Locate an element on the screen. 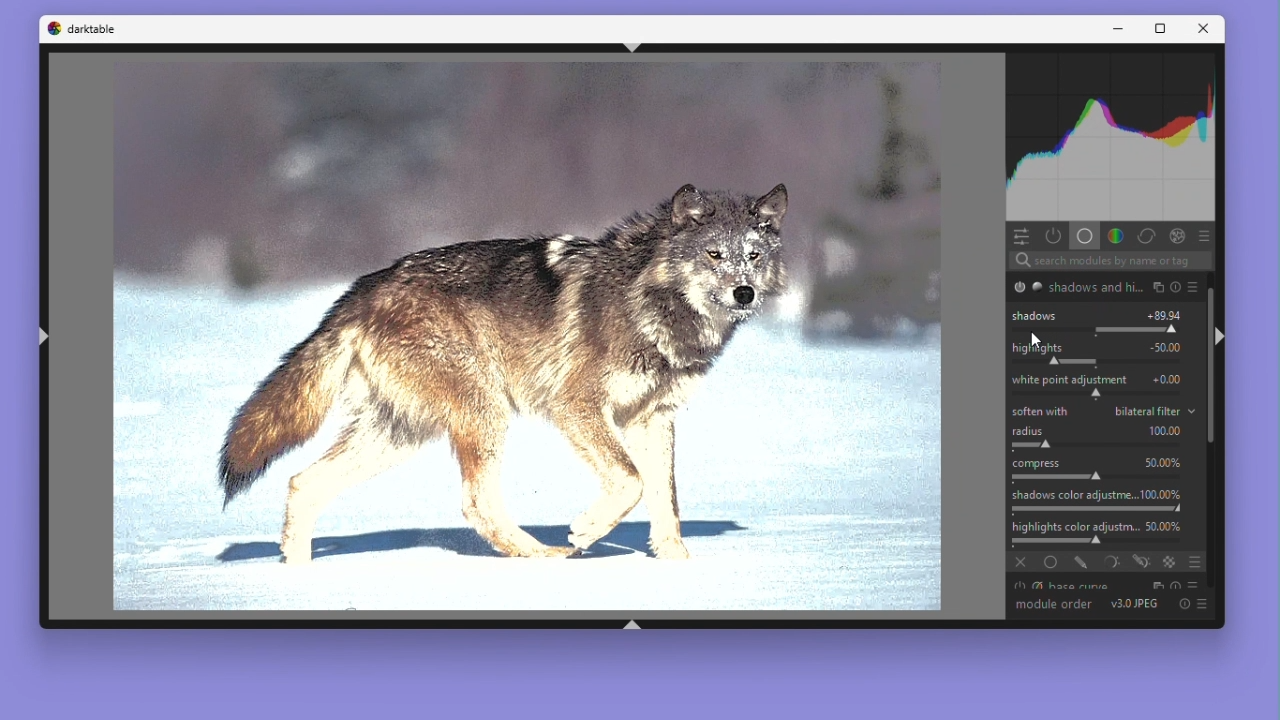  100.00 is located at coordinates (1167, 430).